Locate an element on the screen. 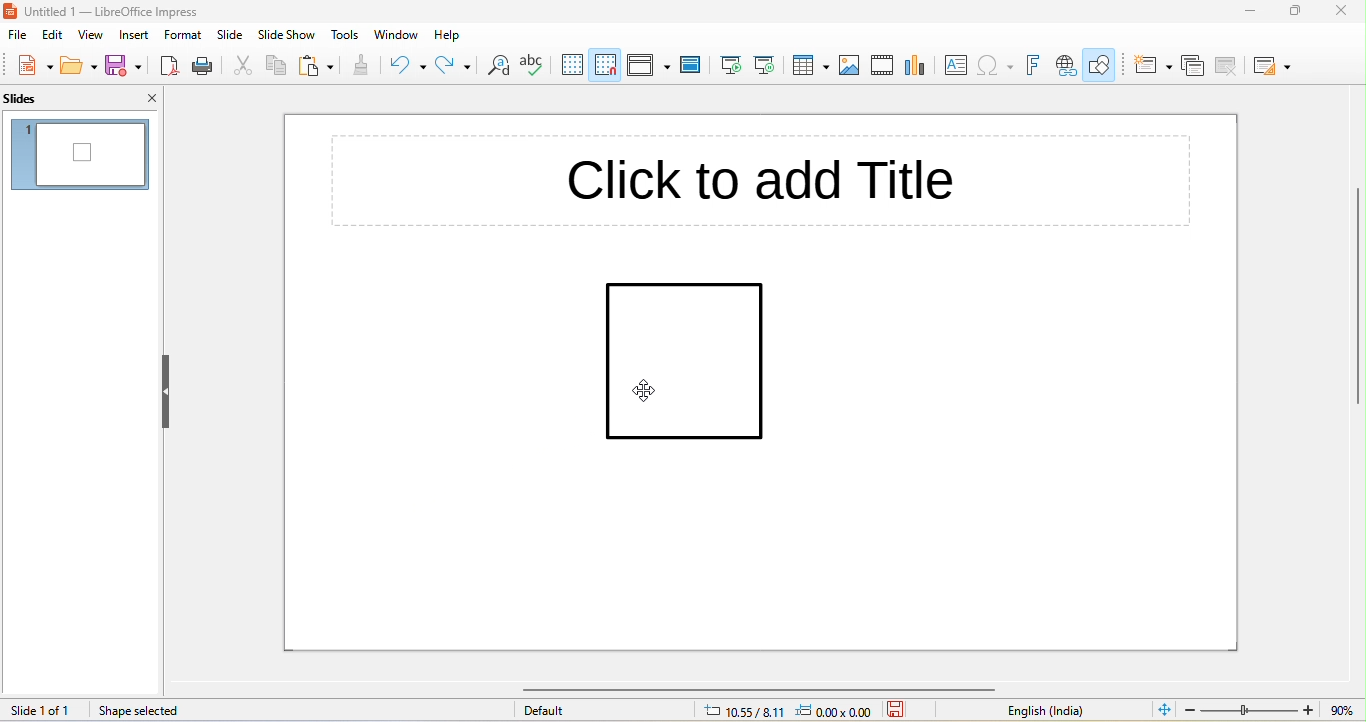  find and replace is located at coordinates (496, 66).